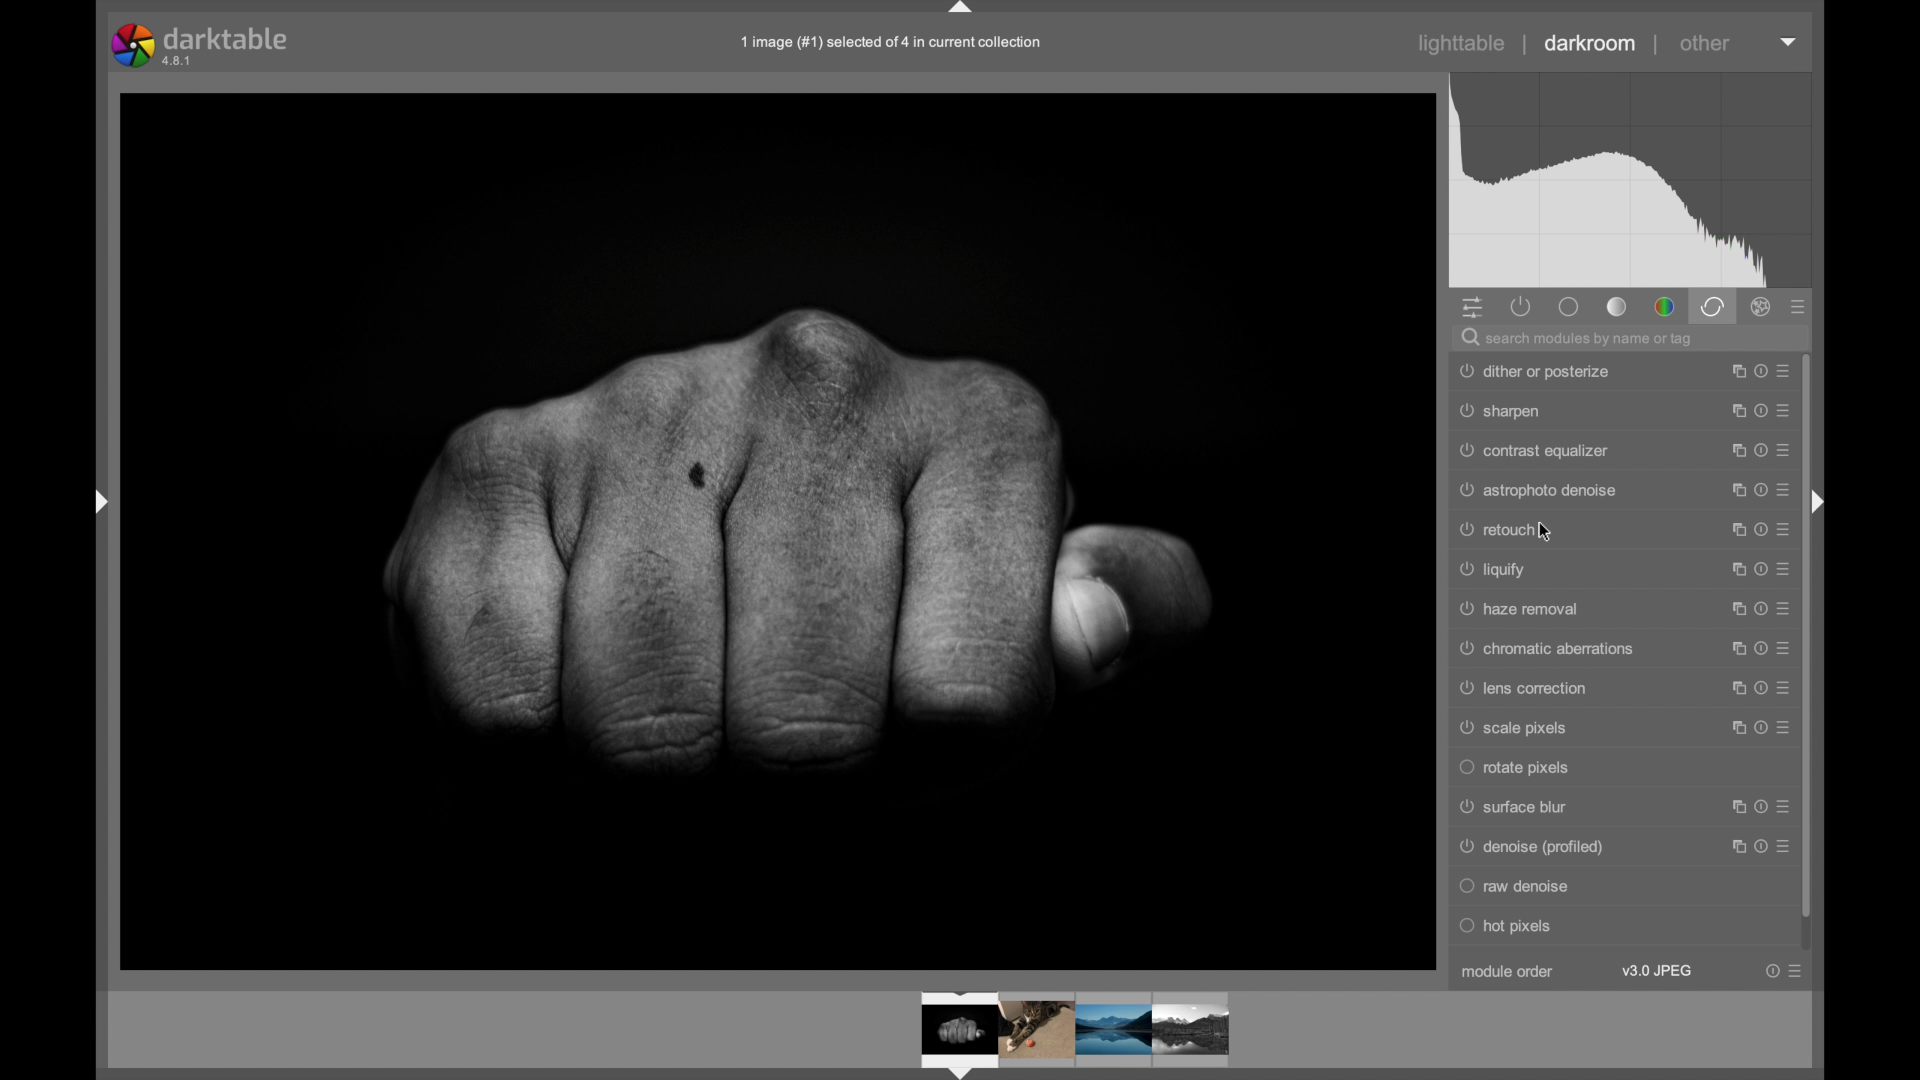  I want to click on lighttable, so click(1462, 44).